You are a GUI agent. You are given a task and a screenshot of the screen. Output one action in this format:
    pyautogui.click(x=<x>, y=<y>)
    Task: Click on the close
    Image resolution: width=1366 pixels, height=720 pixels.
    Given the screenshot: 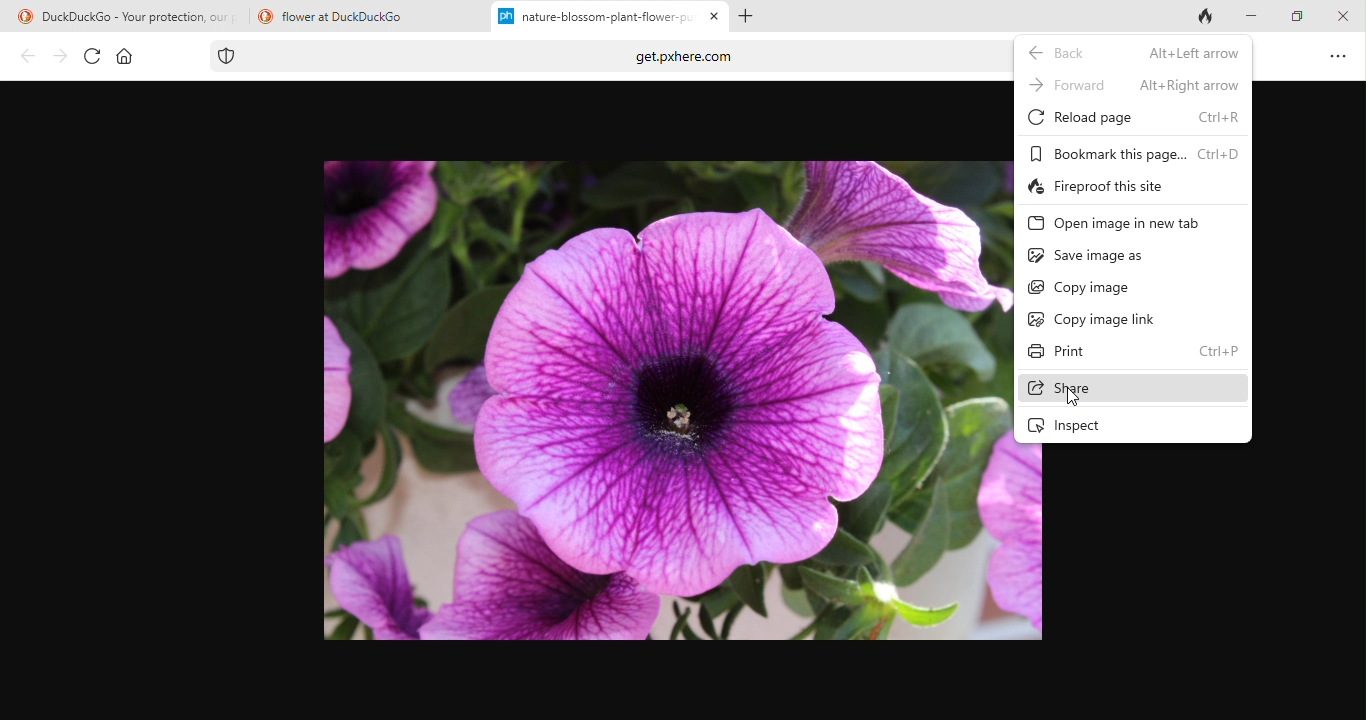 What is the action you would take?
    pyautogui.click(x=717, y=18)
    